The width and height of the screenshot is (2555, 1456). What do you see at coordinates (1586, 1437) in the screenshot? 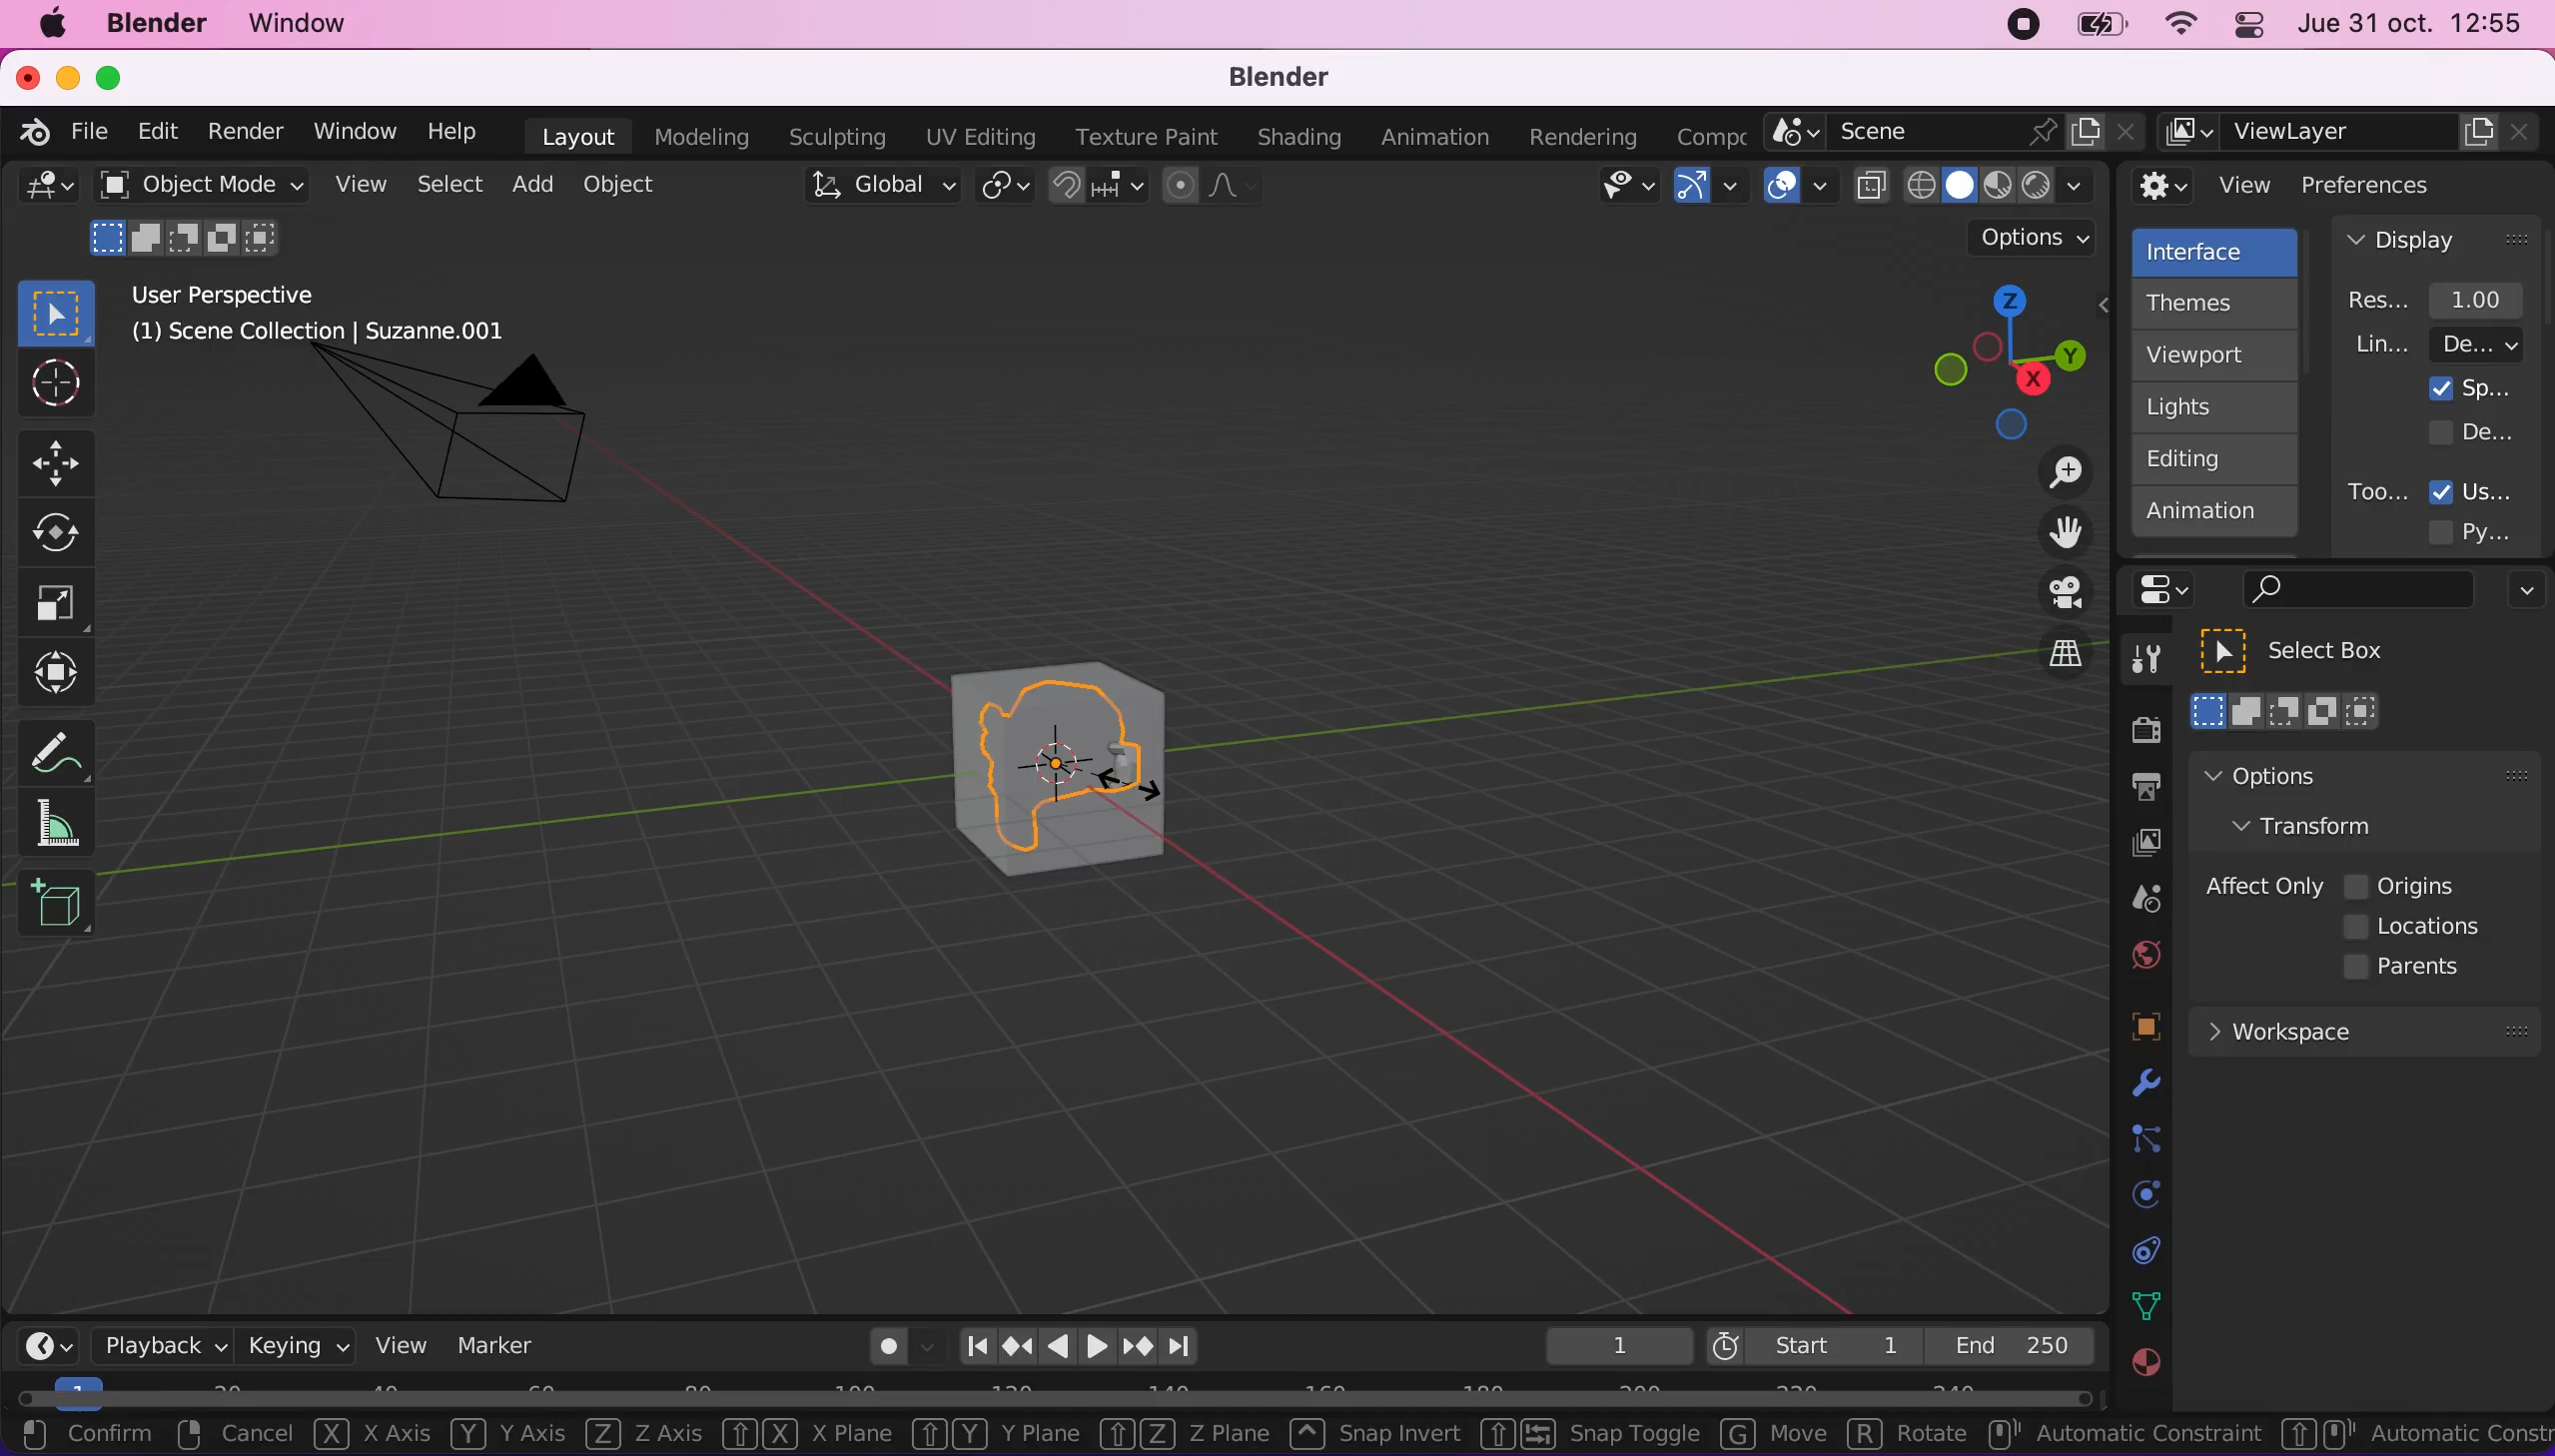
I see `snap toggle` at bounding box center [1586, 1437].